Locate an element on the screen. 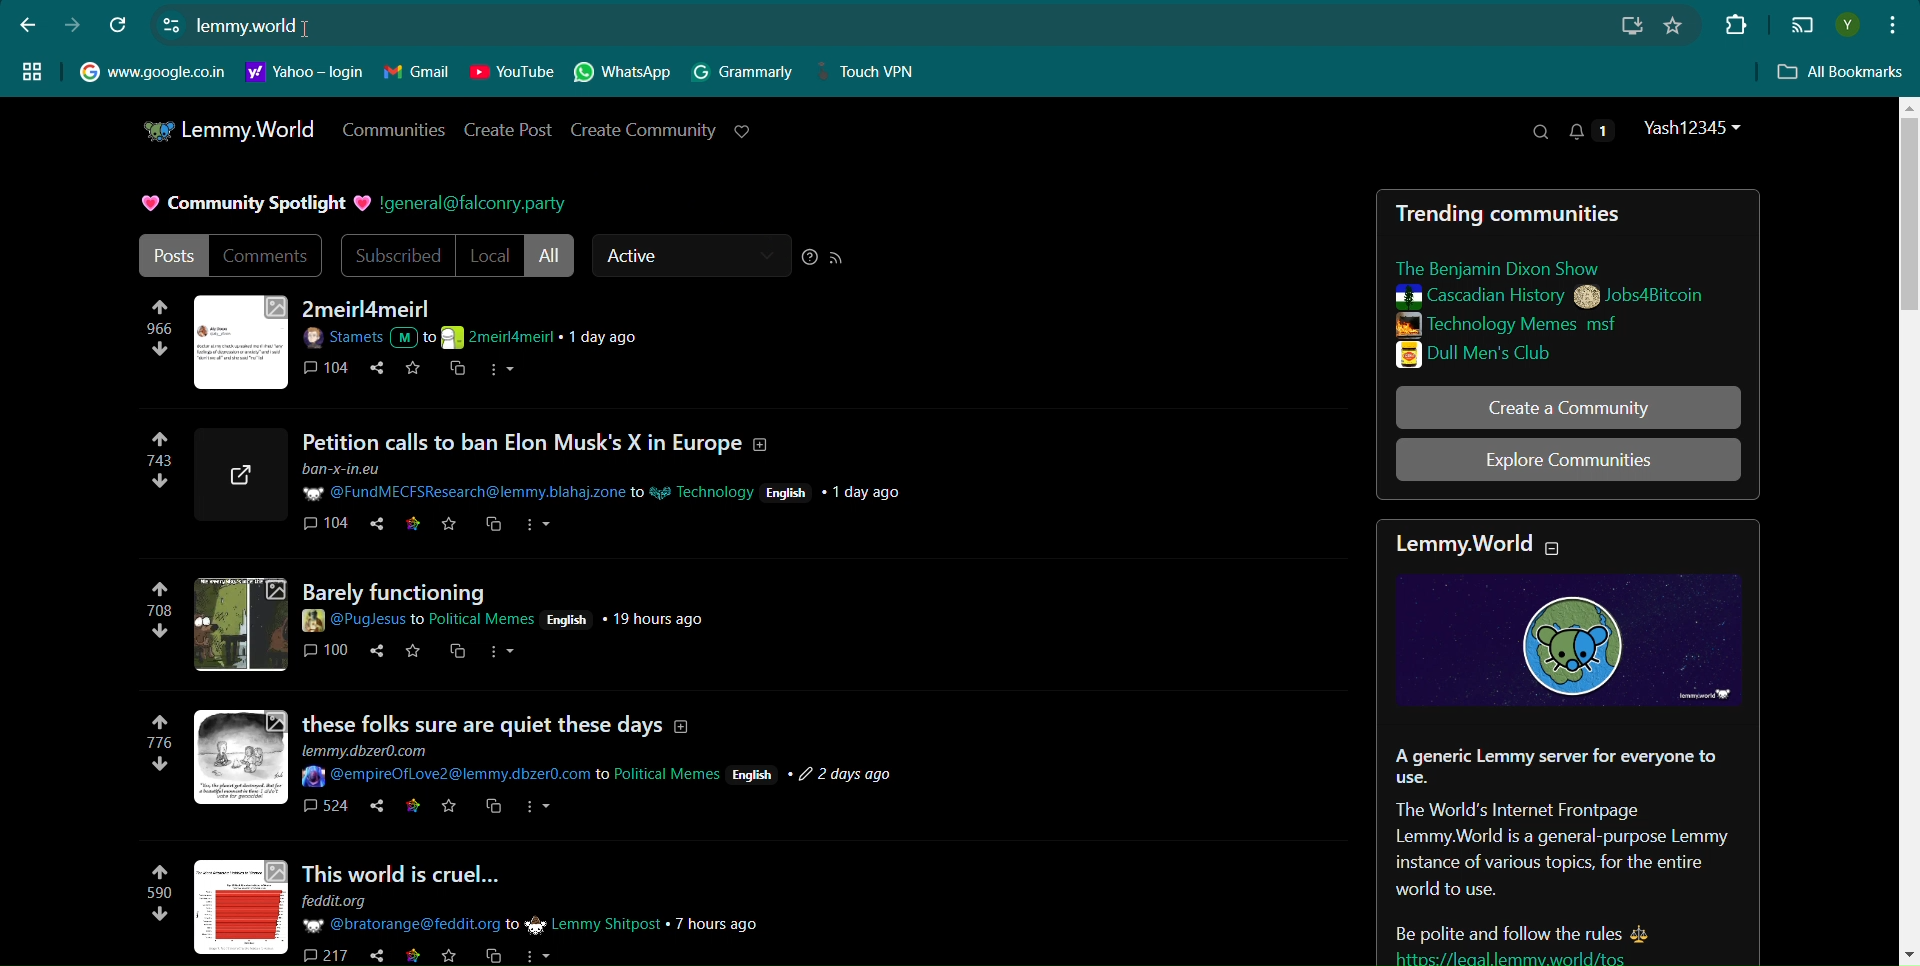  Image is located at coordinates (1569, 639).